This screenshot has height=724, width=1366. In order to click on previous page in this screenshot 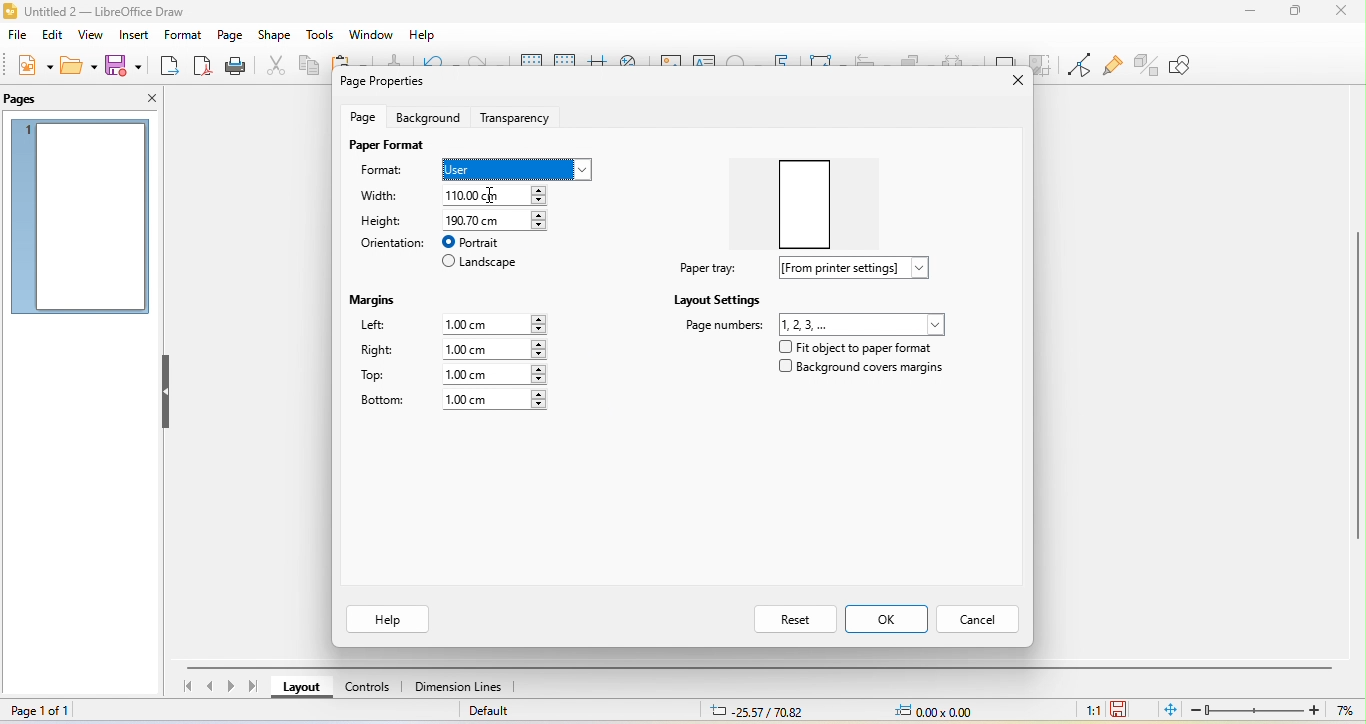, I will do `click(210, 688)`.